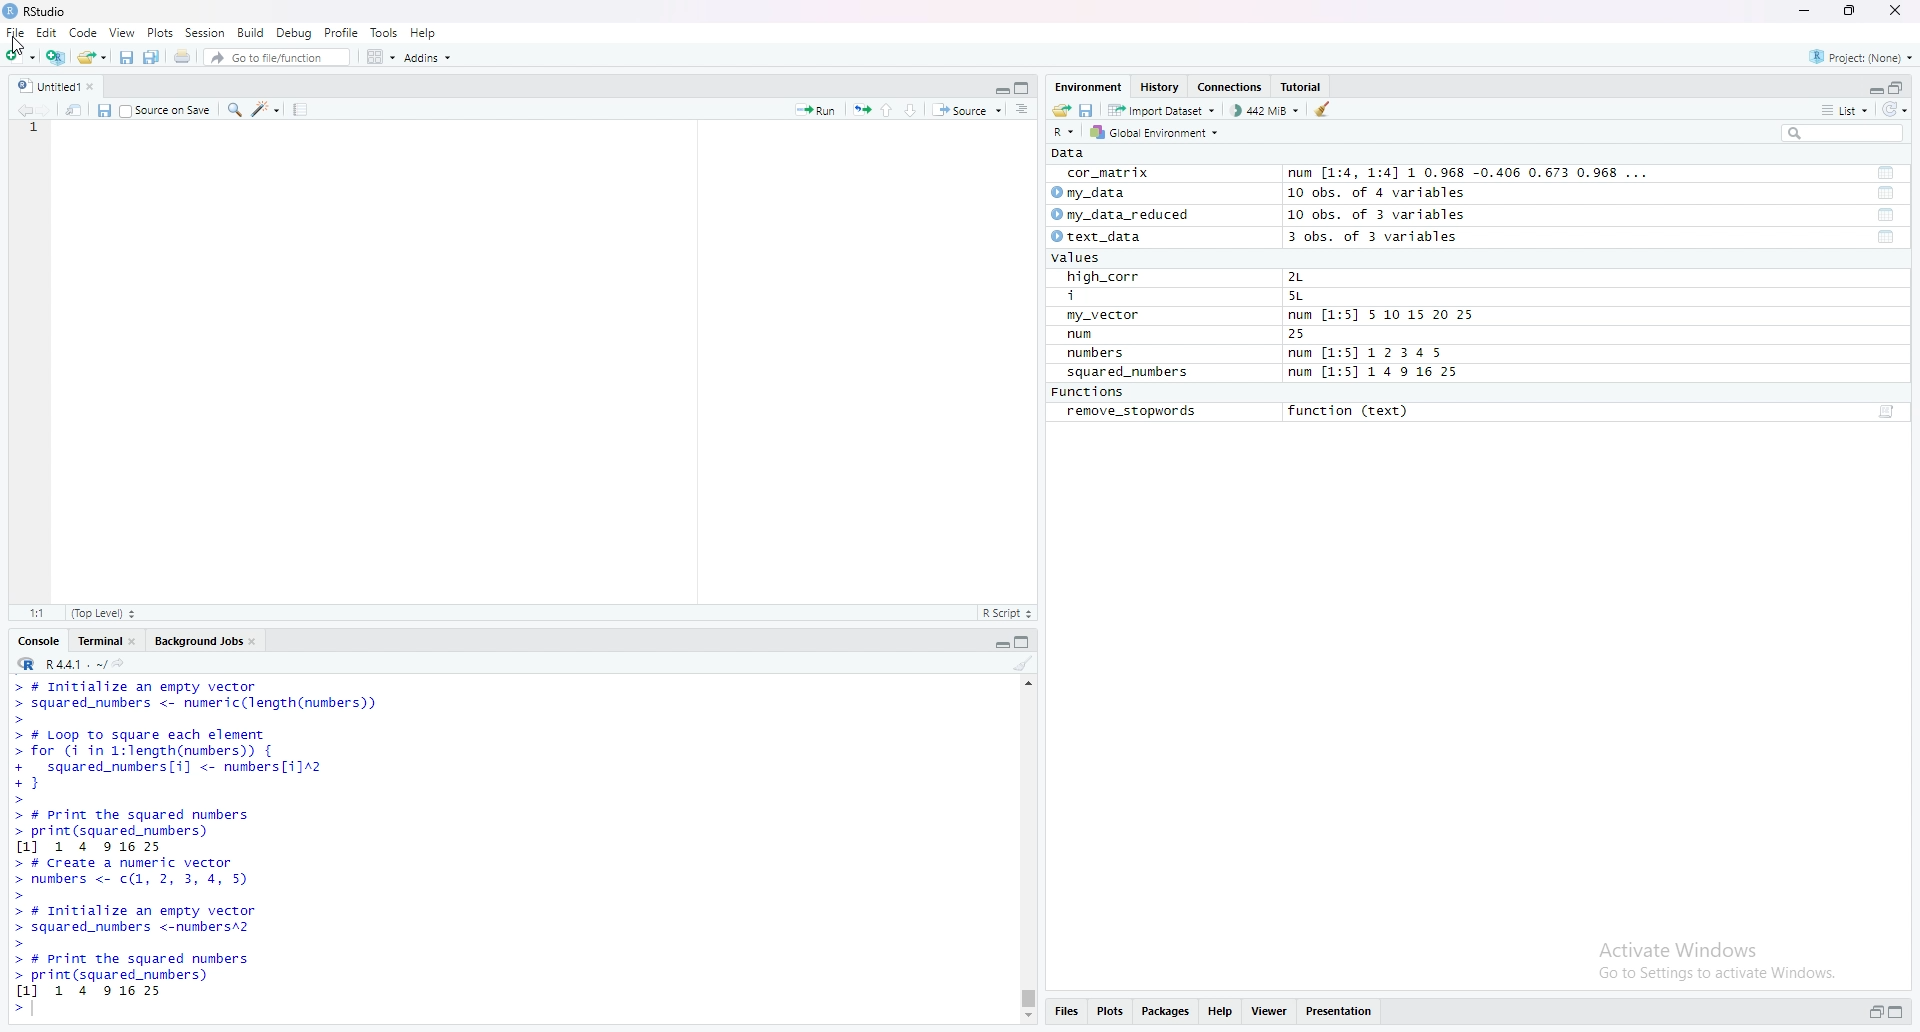 The width and height of the screenshot is (1920, 1032). What do you see at coordinates (1086, 111) in the screenshot?
I see `Save workspace` at bounding box center [1086, 111].